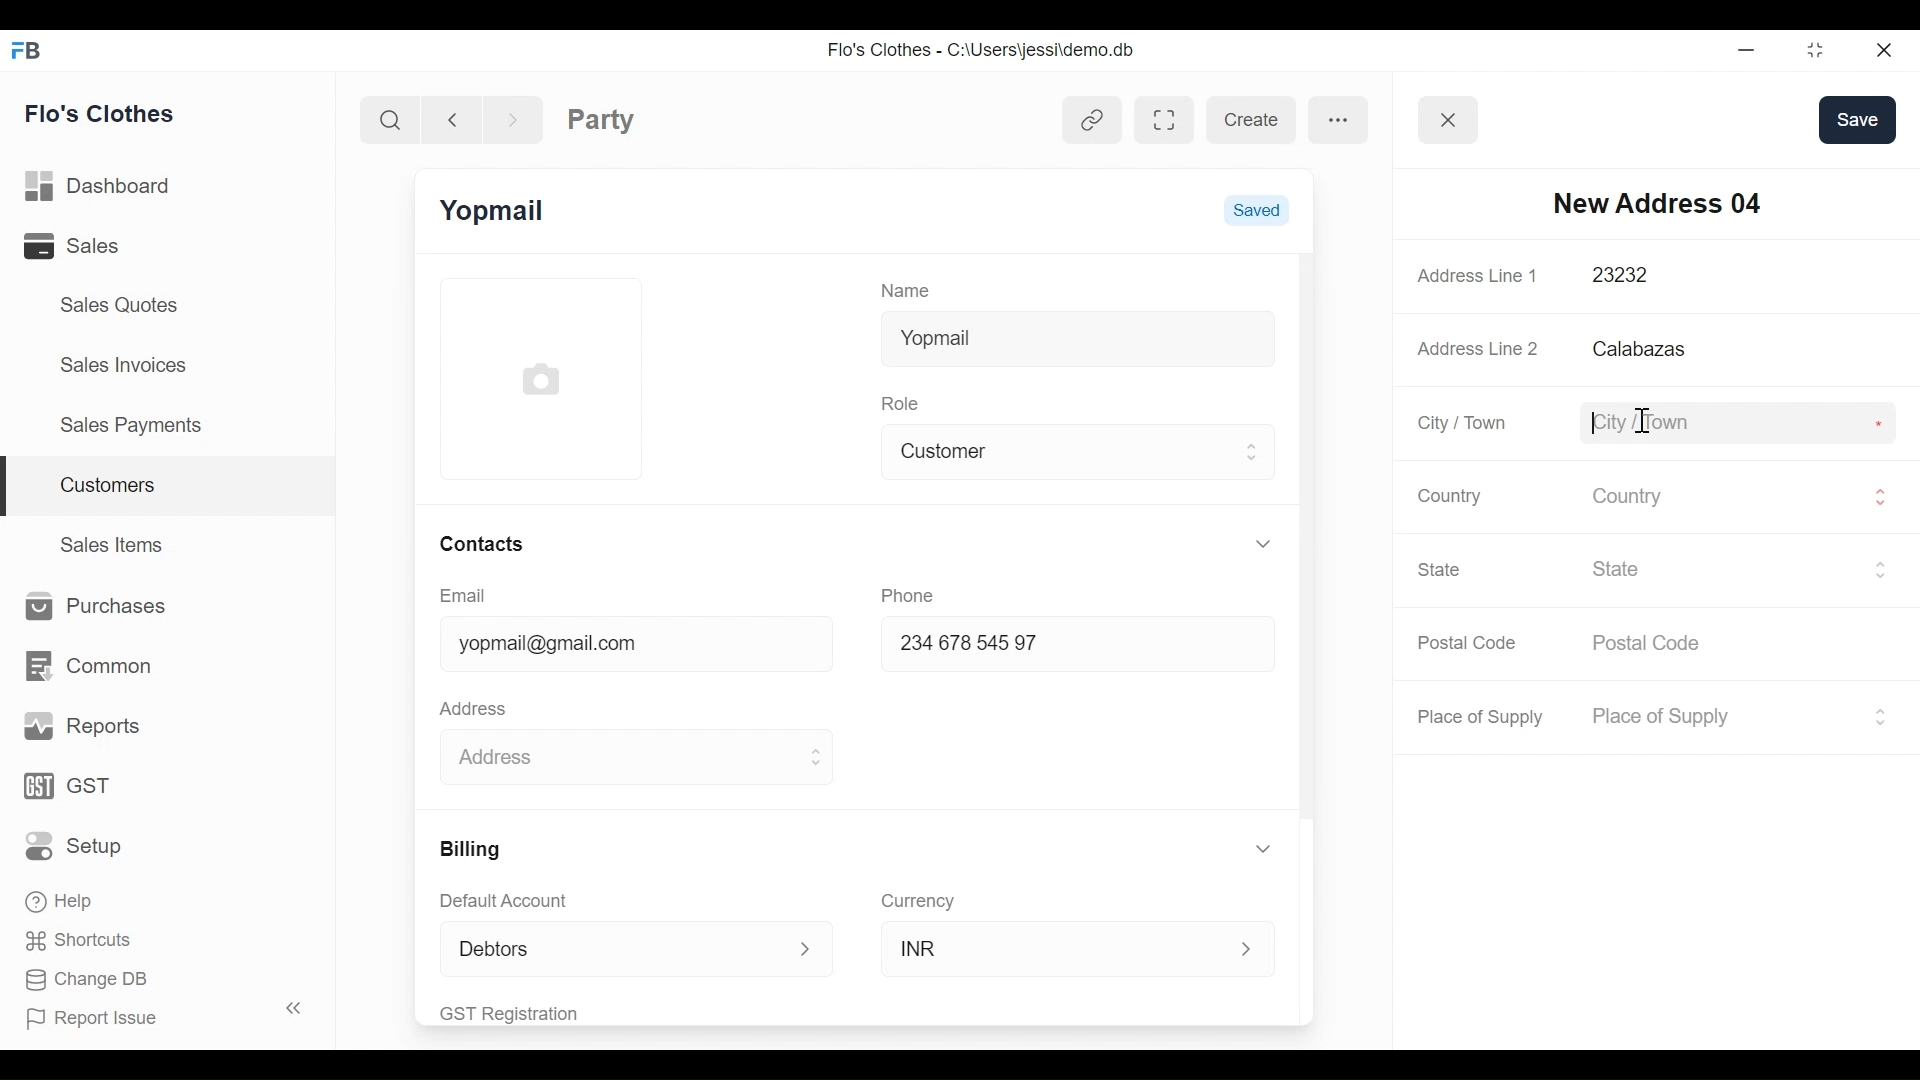 The width and height of the screenshot is (1920, 1080). I want to click on Place of Supply, so click(1719, 717).